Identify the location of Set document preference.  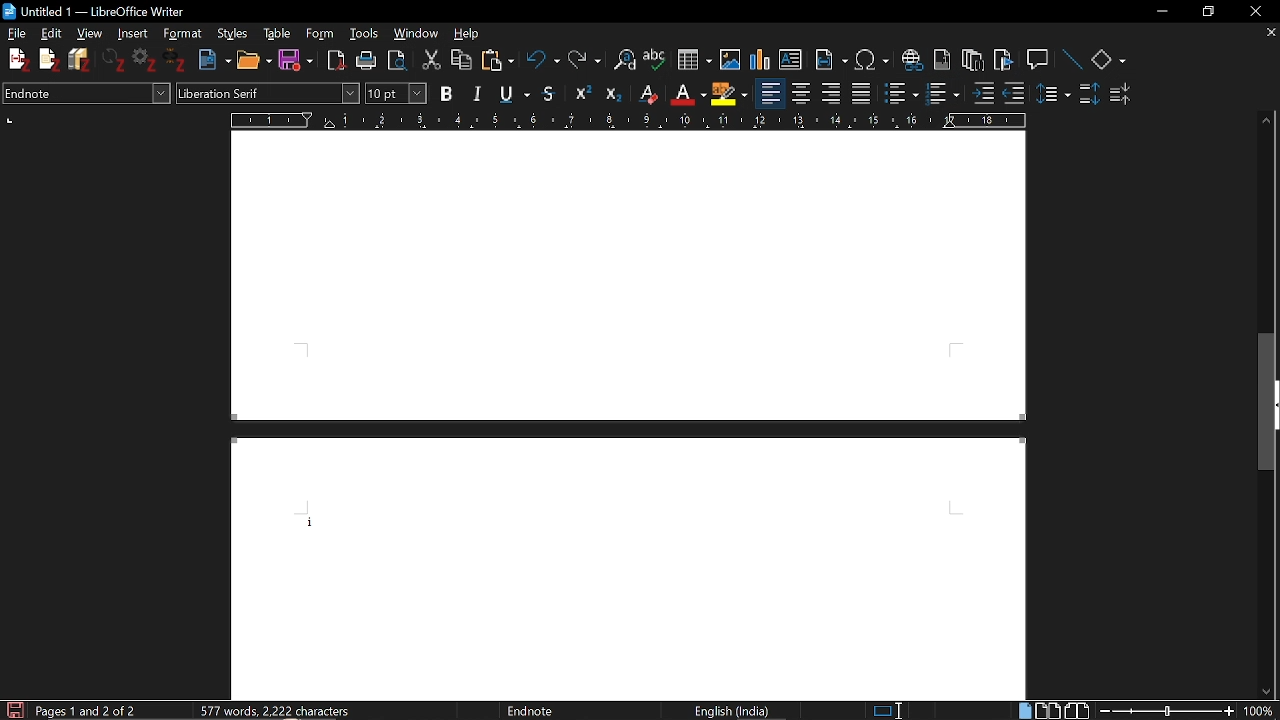
(142, 60).